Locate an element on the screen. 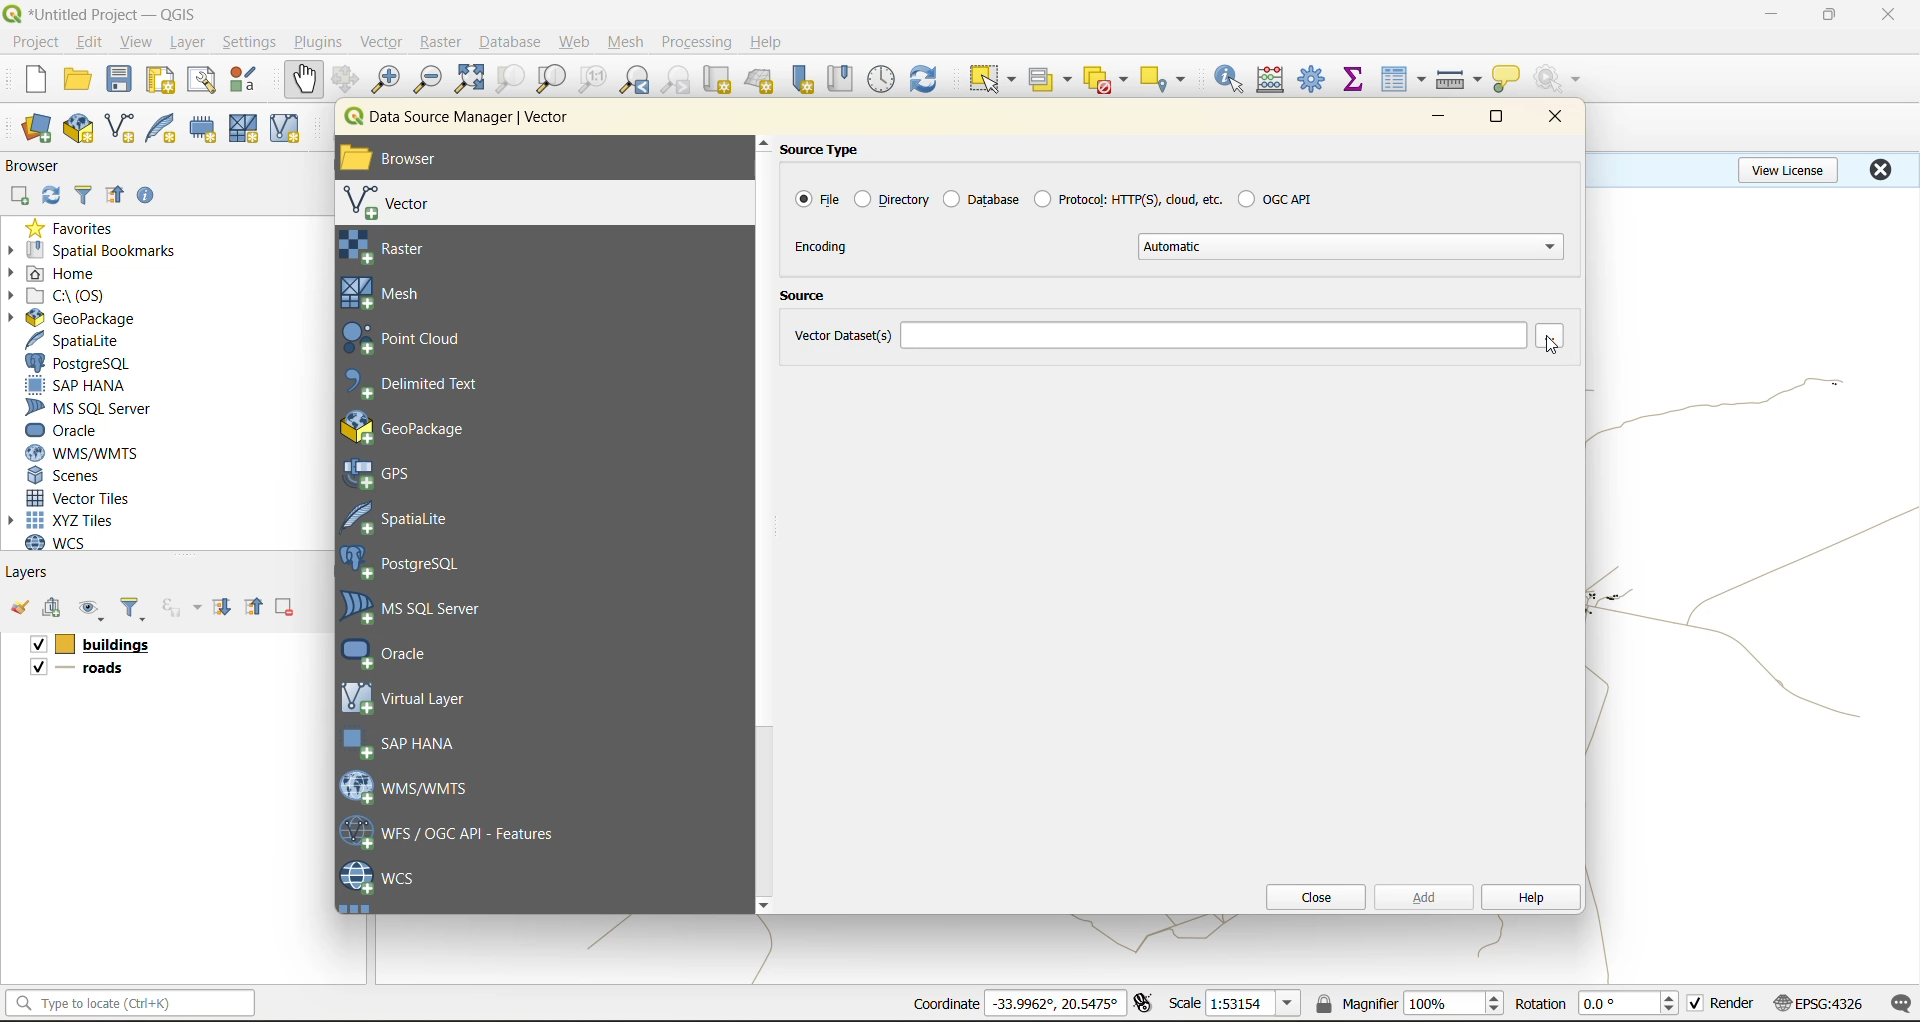 This screenshot has height=1022, width=1920. vector dataset is located at coordinates (1214, 333).